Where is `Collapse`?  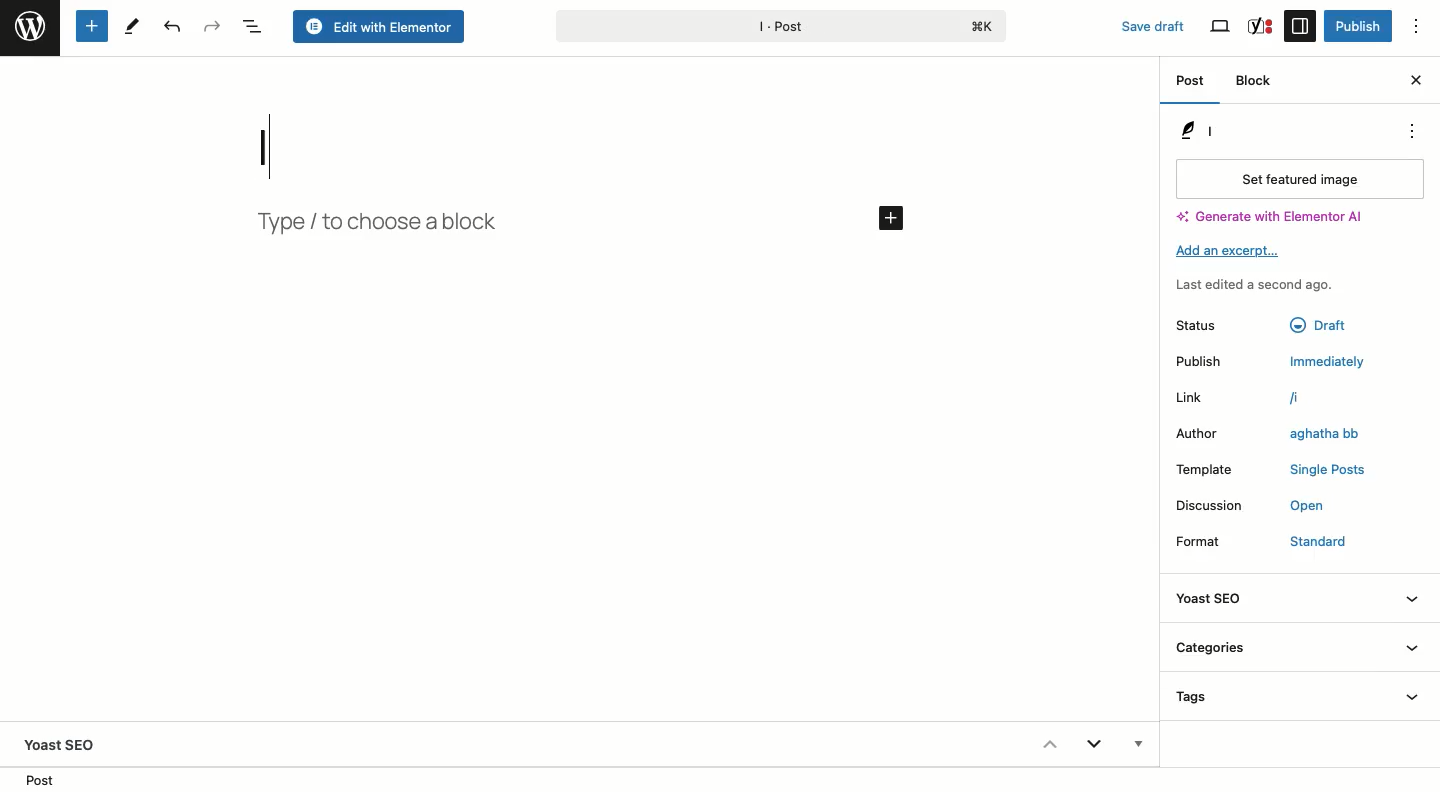 Collapse is located at coordinates (1048, 744).